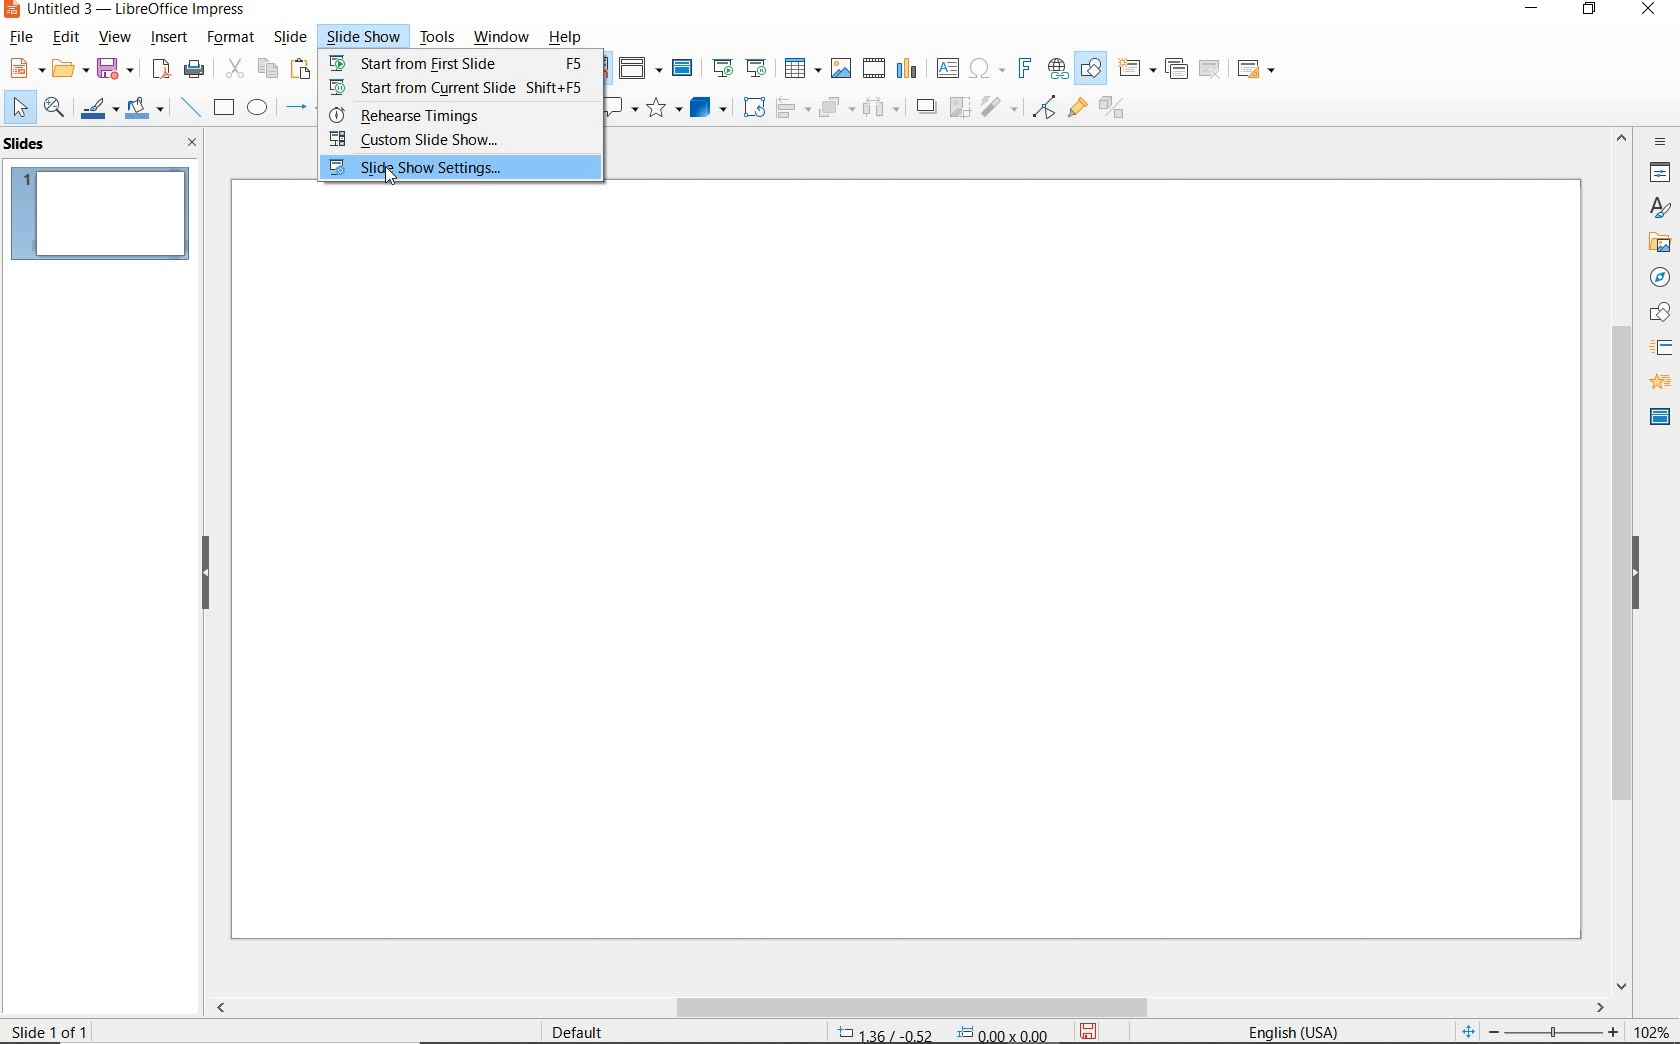 The width and height of the screenshot is (1680, 1044). What do you see at coordinates (684, 68) in the screenshot?
I see `MASTER SLIDE` at bounding box center [684, 68].